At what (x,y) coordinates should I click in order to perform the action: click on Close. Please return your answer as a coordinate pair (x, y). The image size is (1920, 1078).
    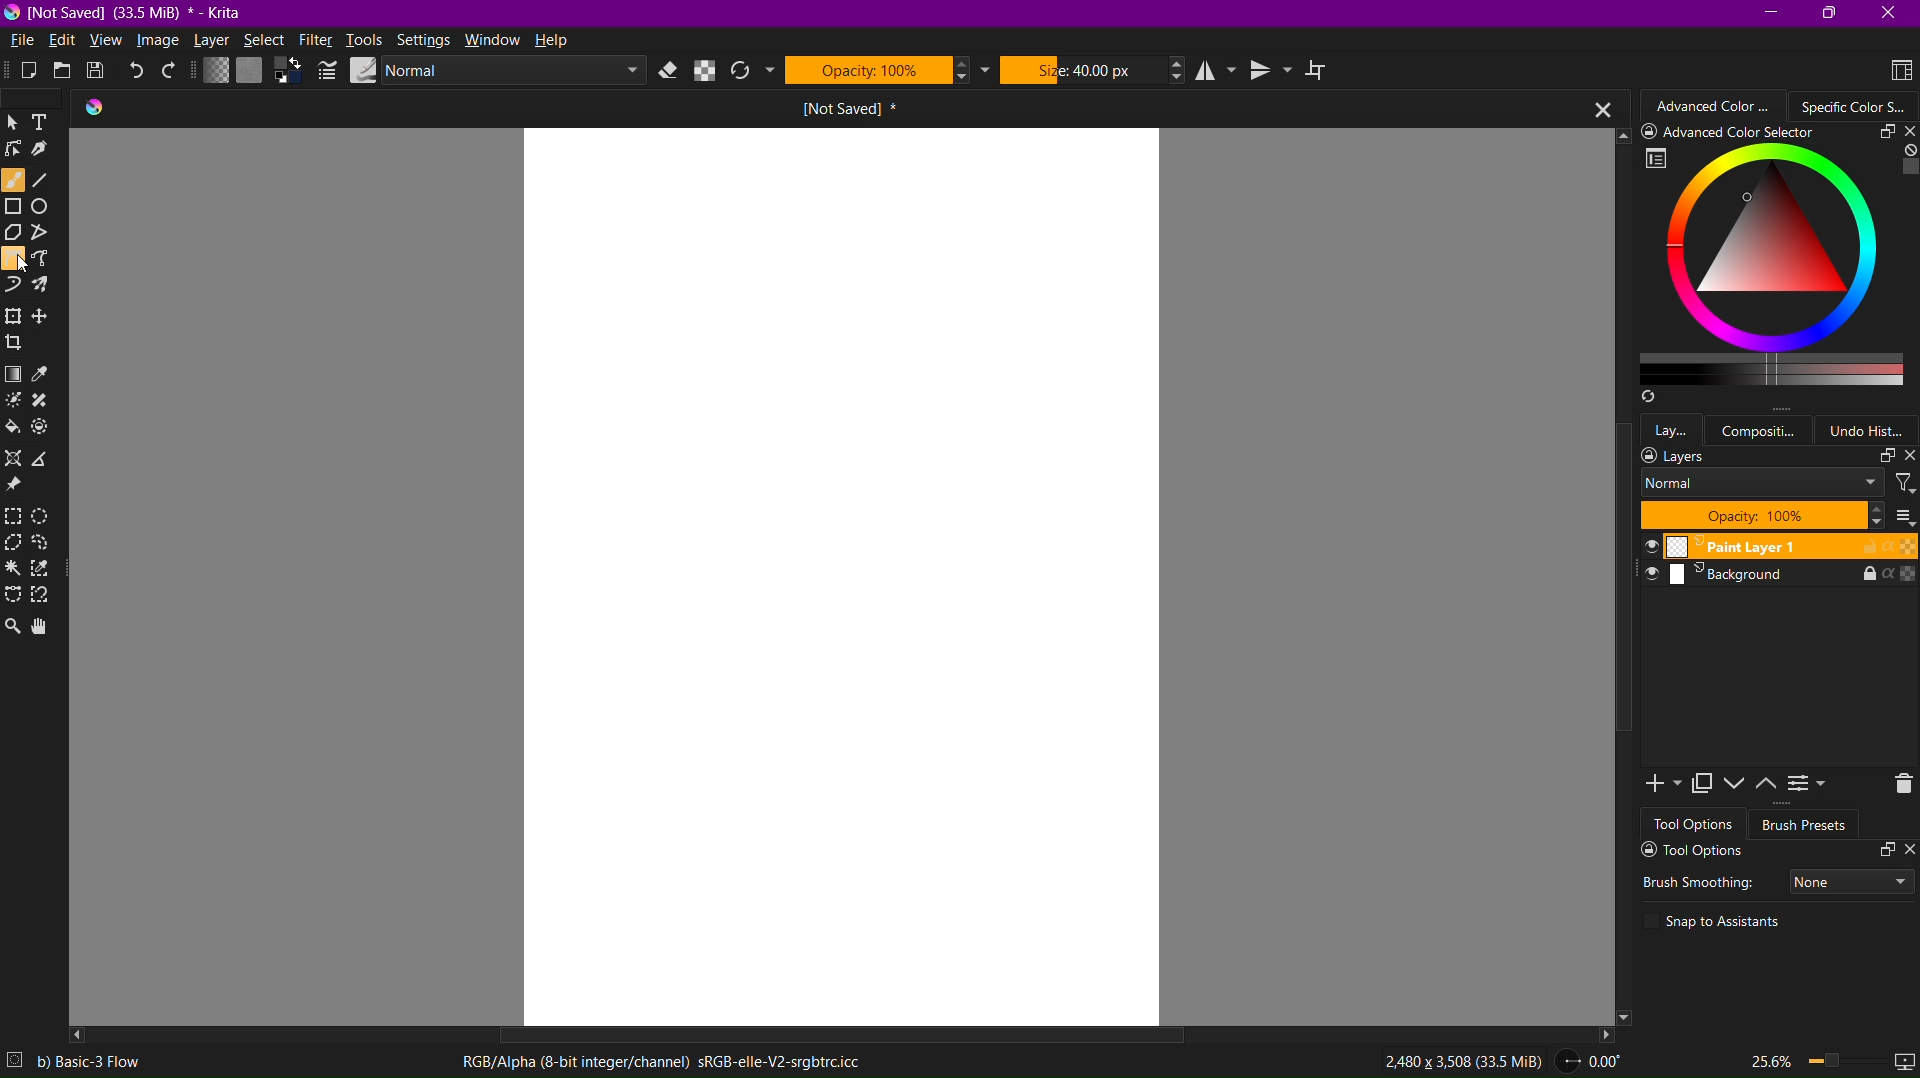
    Looking at the image, I should click on (1892, 13).